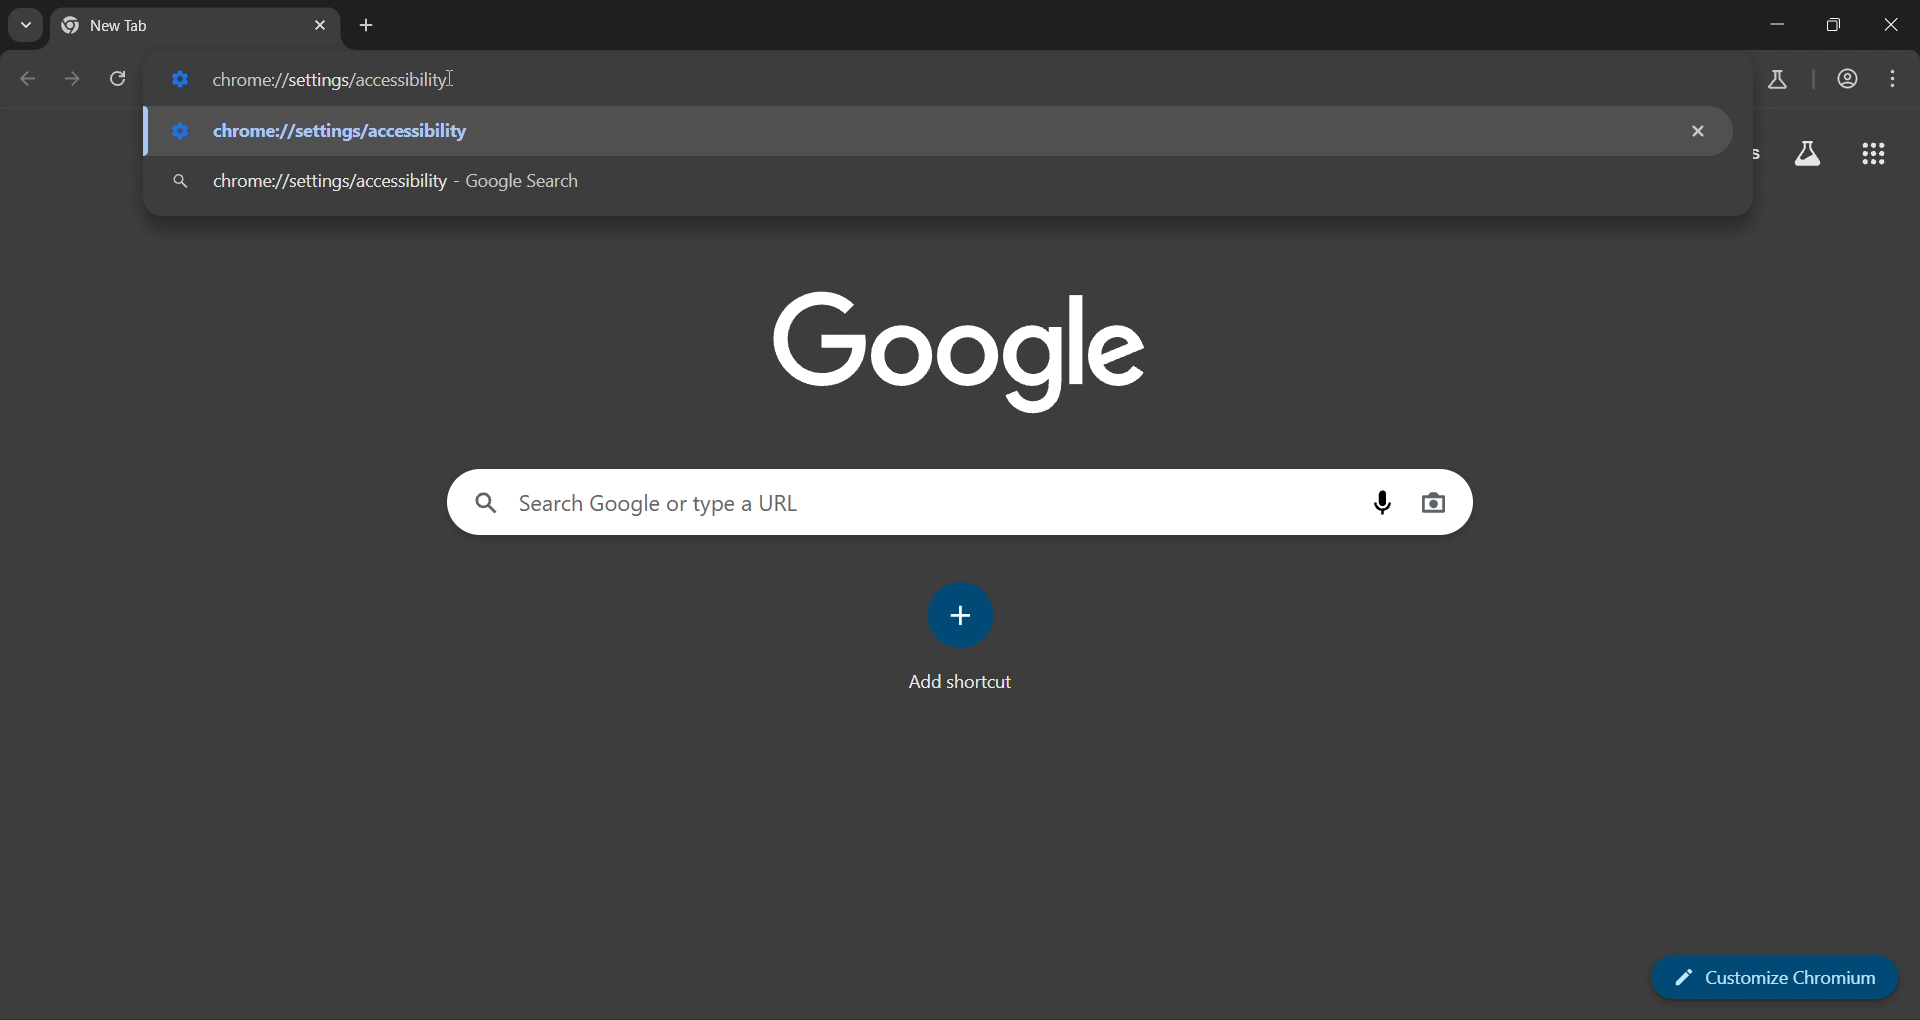  What do you see at coordinates (151, 28) in the screenshot?
I see `New Tab` at bounding box center [151, 28].